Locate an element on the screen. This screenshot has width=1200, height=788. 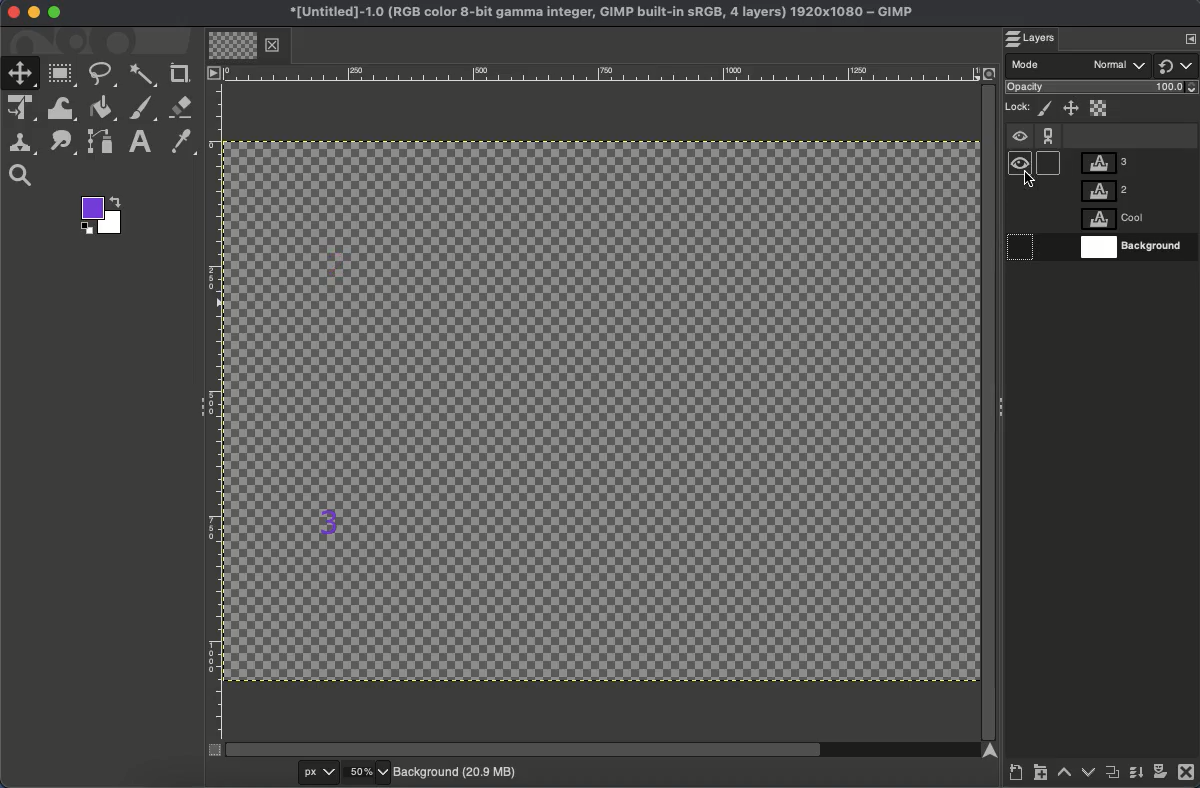
Background is located at coordinates (457, 770).